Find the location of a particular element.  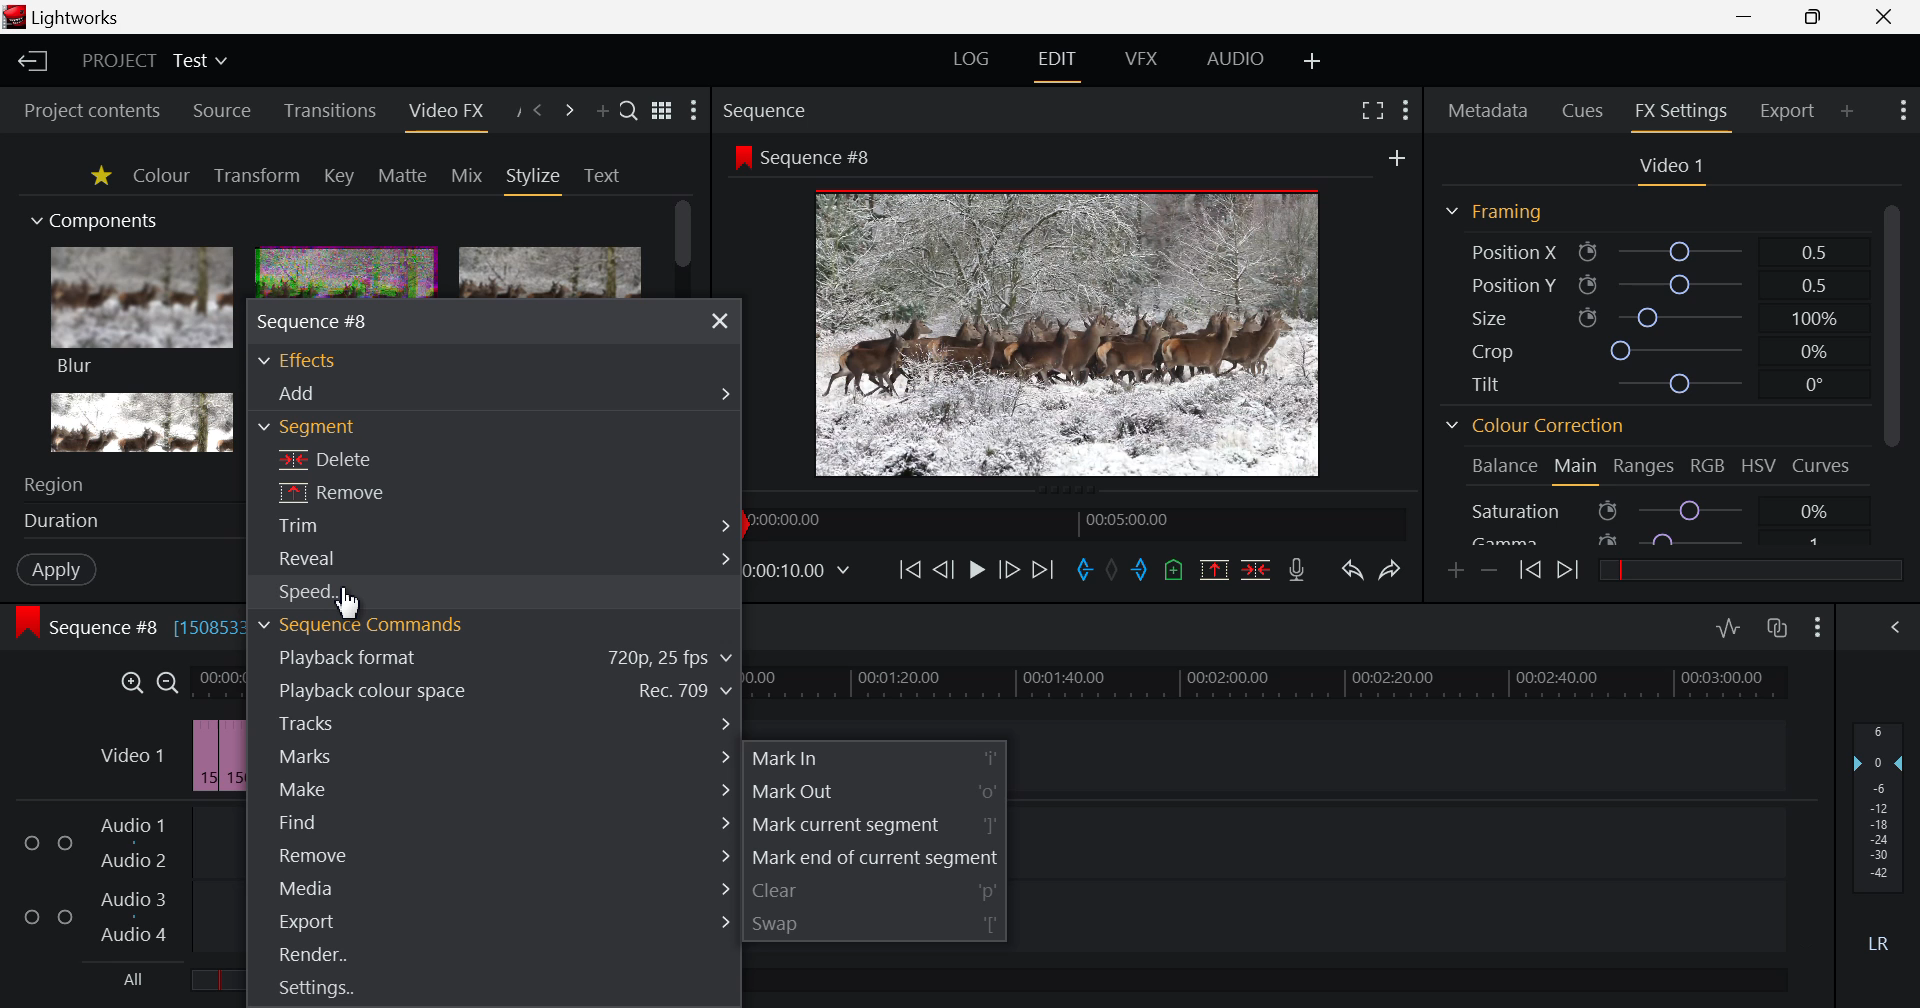

Playback format is located at coordinates (494, 660).